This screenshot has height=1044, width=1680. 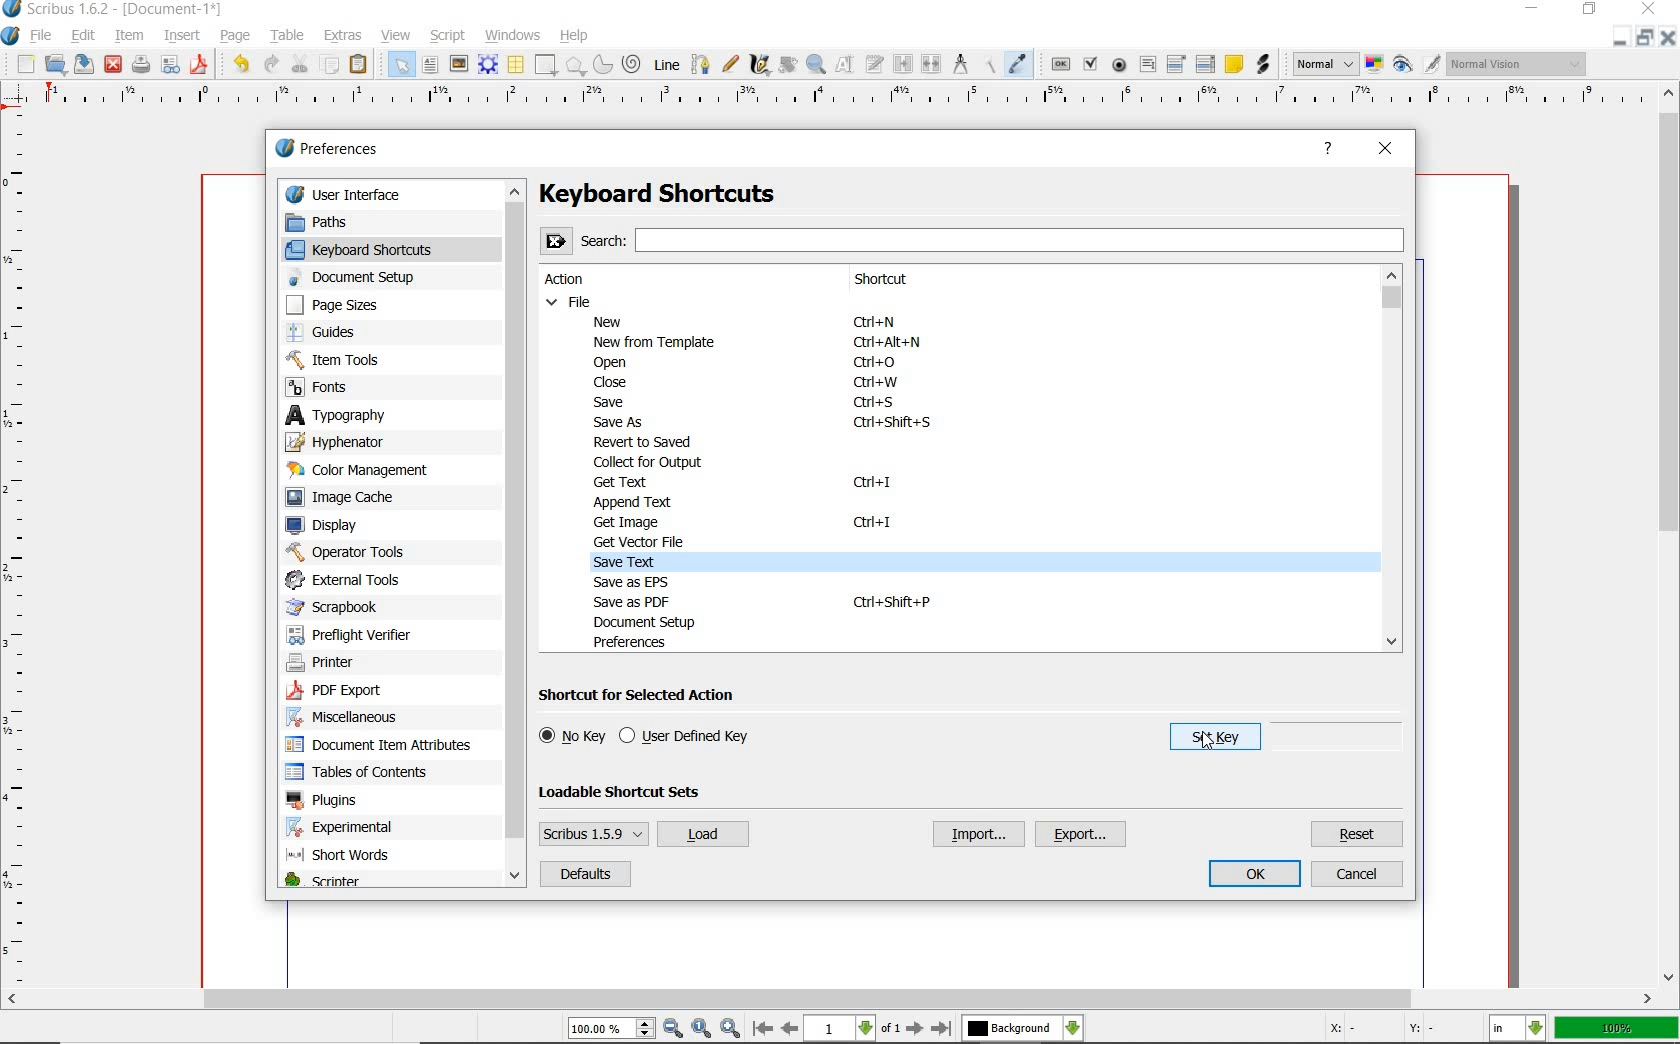 What do you see at coordinates (1386, 151) in the screenshot?
I see `close` at bounding box center [1386, 151].